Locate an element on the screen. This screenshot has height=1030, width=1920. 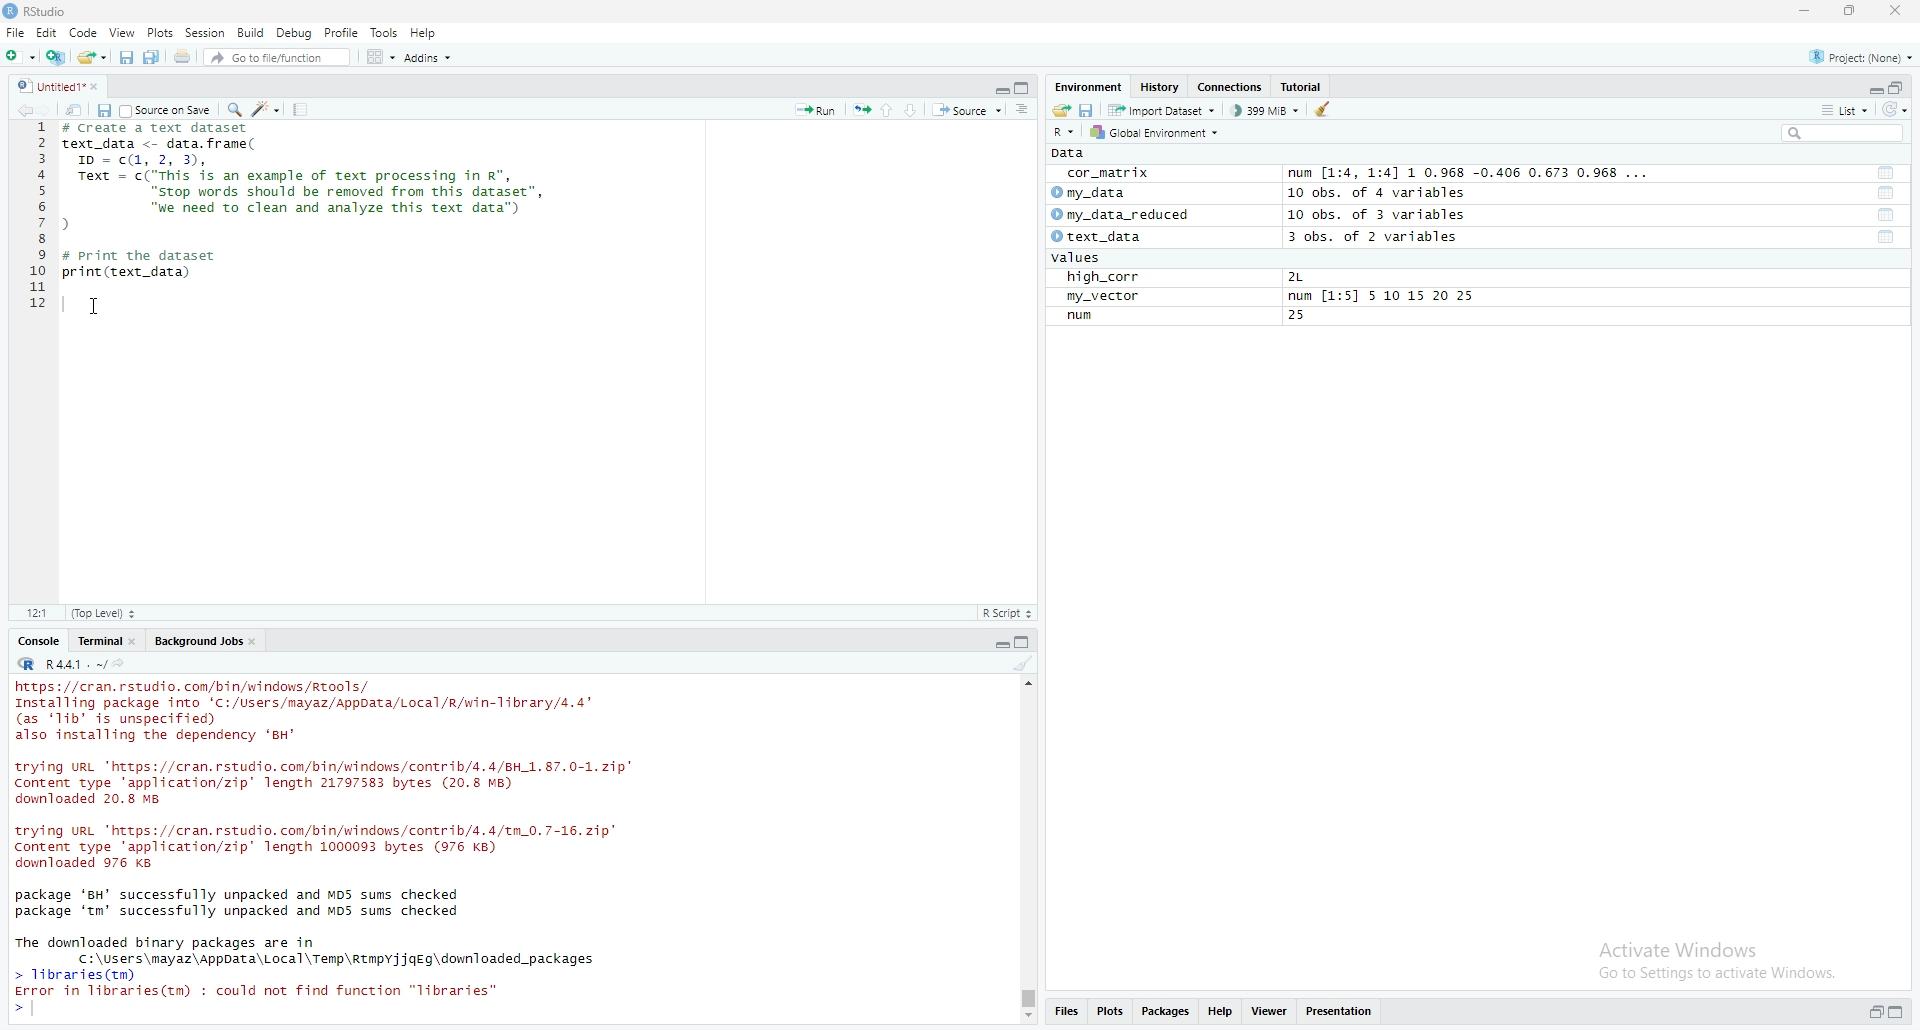
import dataset is located at coordinates (1163, 111).